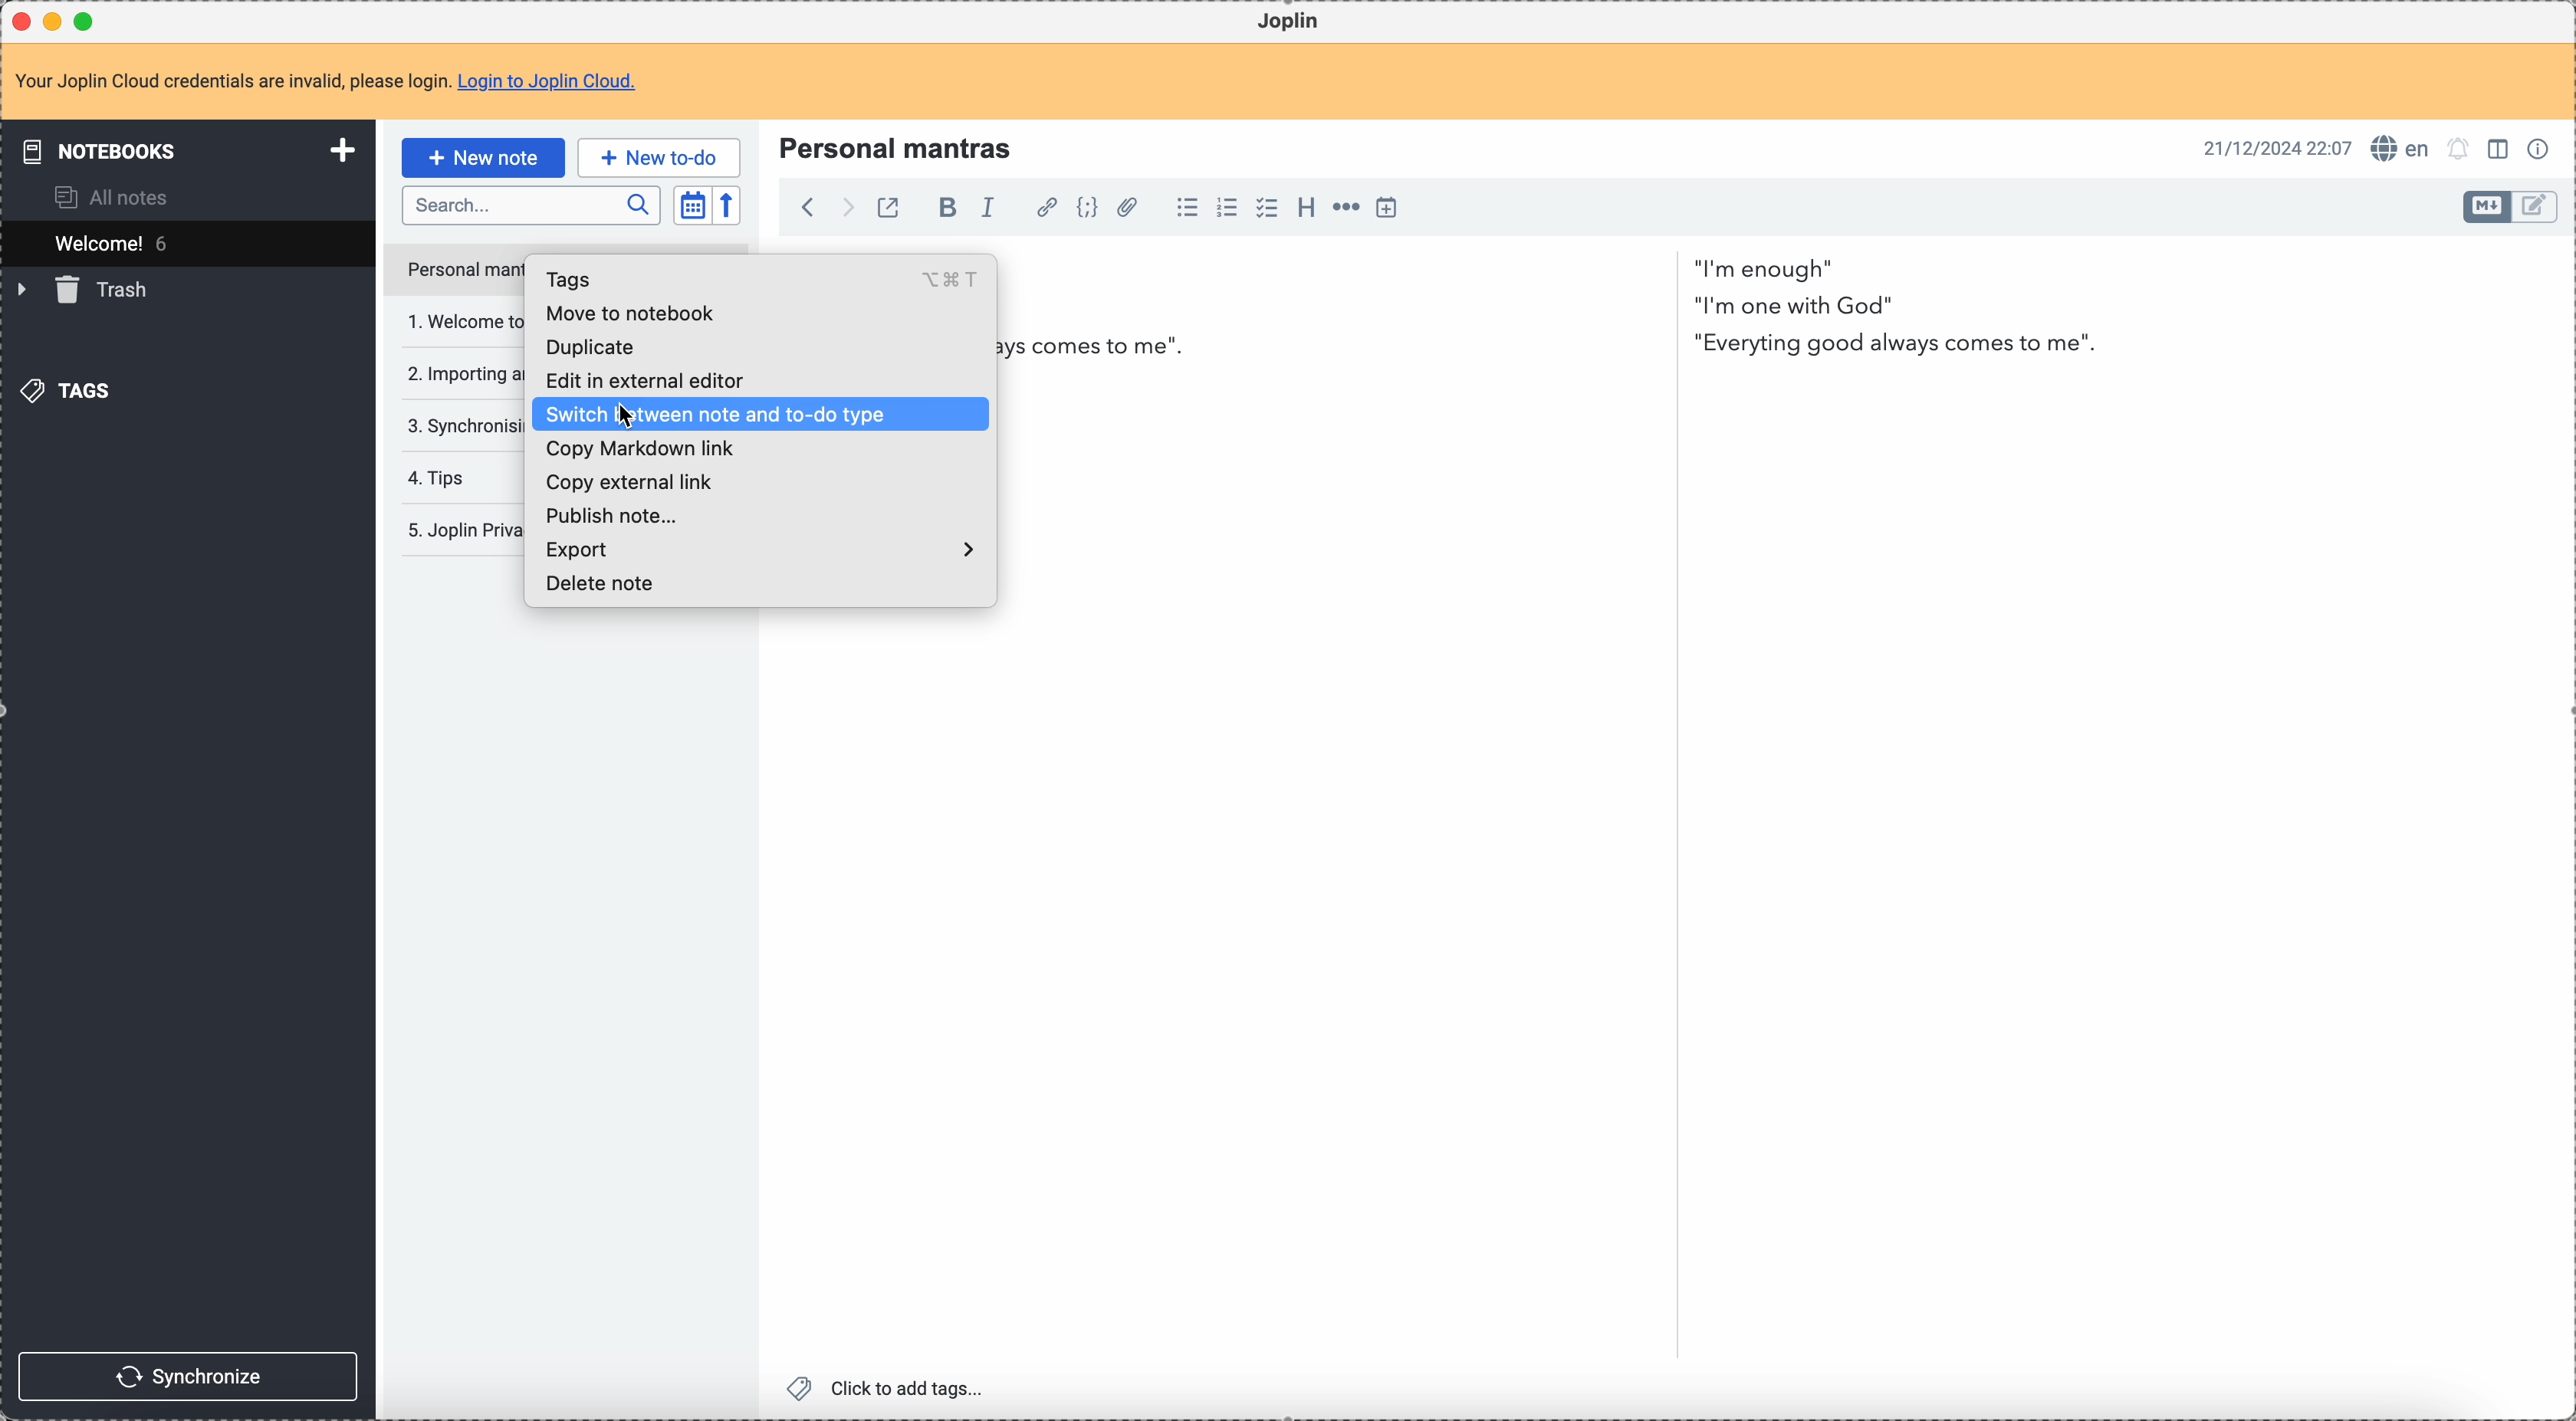 This screenshot has width=2576, height=1421. Describe the element at coordinates (85, 20) in the screenshot. I see `maximize program` at that location.